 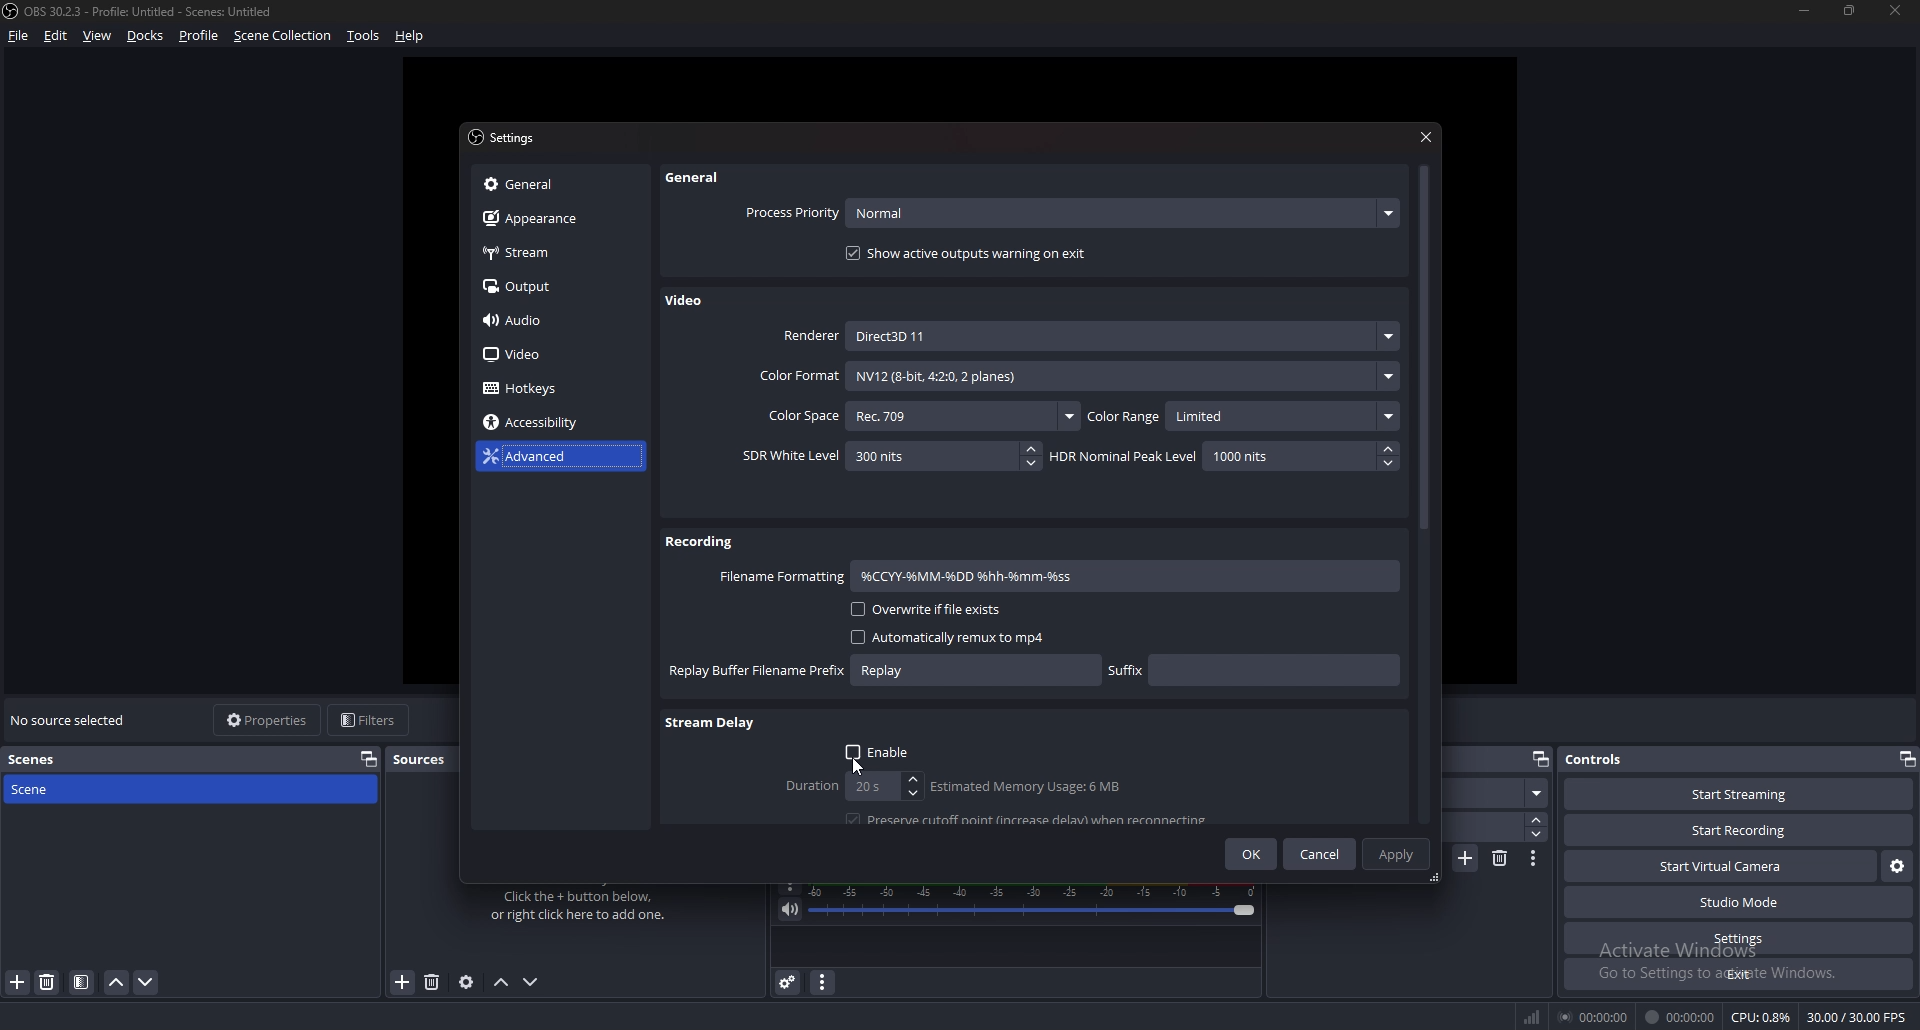 What do you see at coordinates (146, 36) in the screenshot?
I see `docks` at bounding box center [146, 36].